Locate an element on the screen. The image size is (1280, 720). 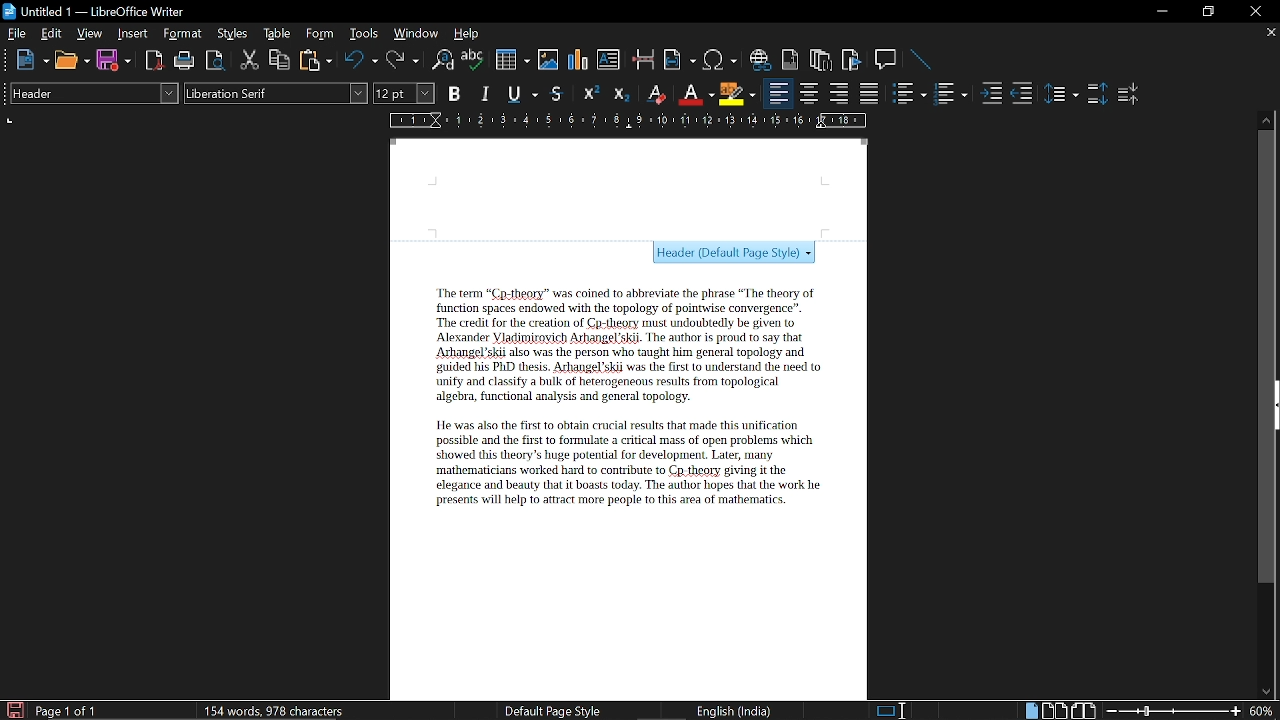
SCale is located at coordinates (626, 122).